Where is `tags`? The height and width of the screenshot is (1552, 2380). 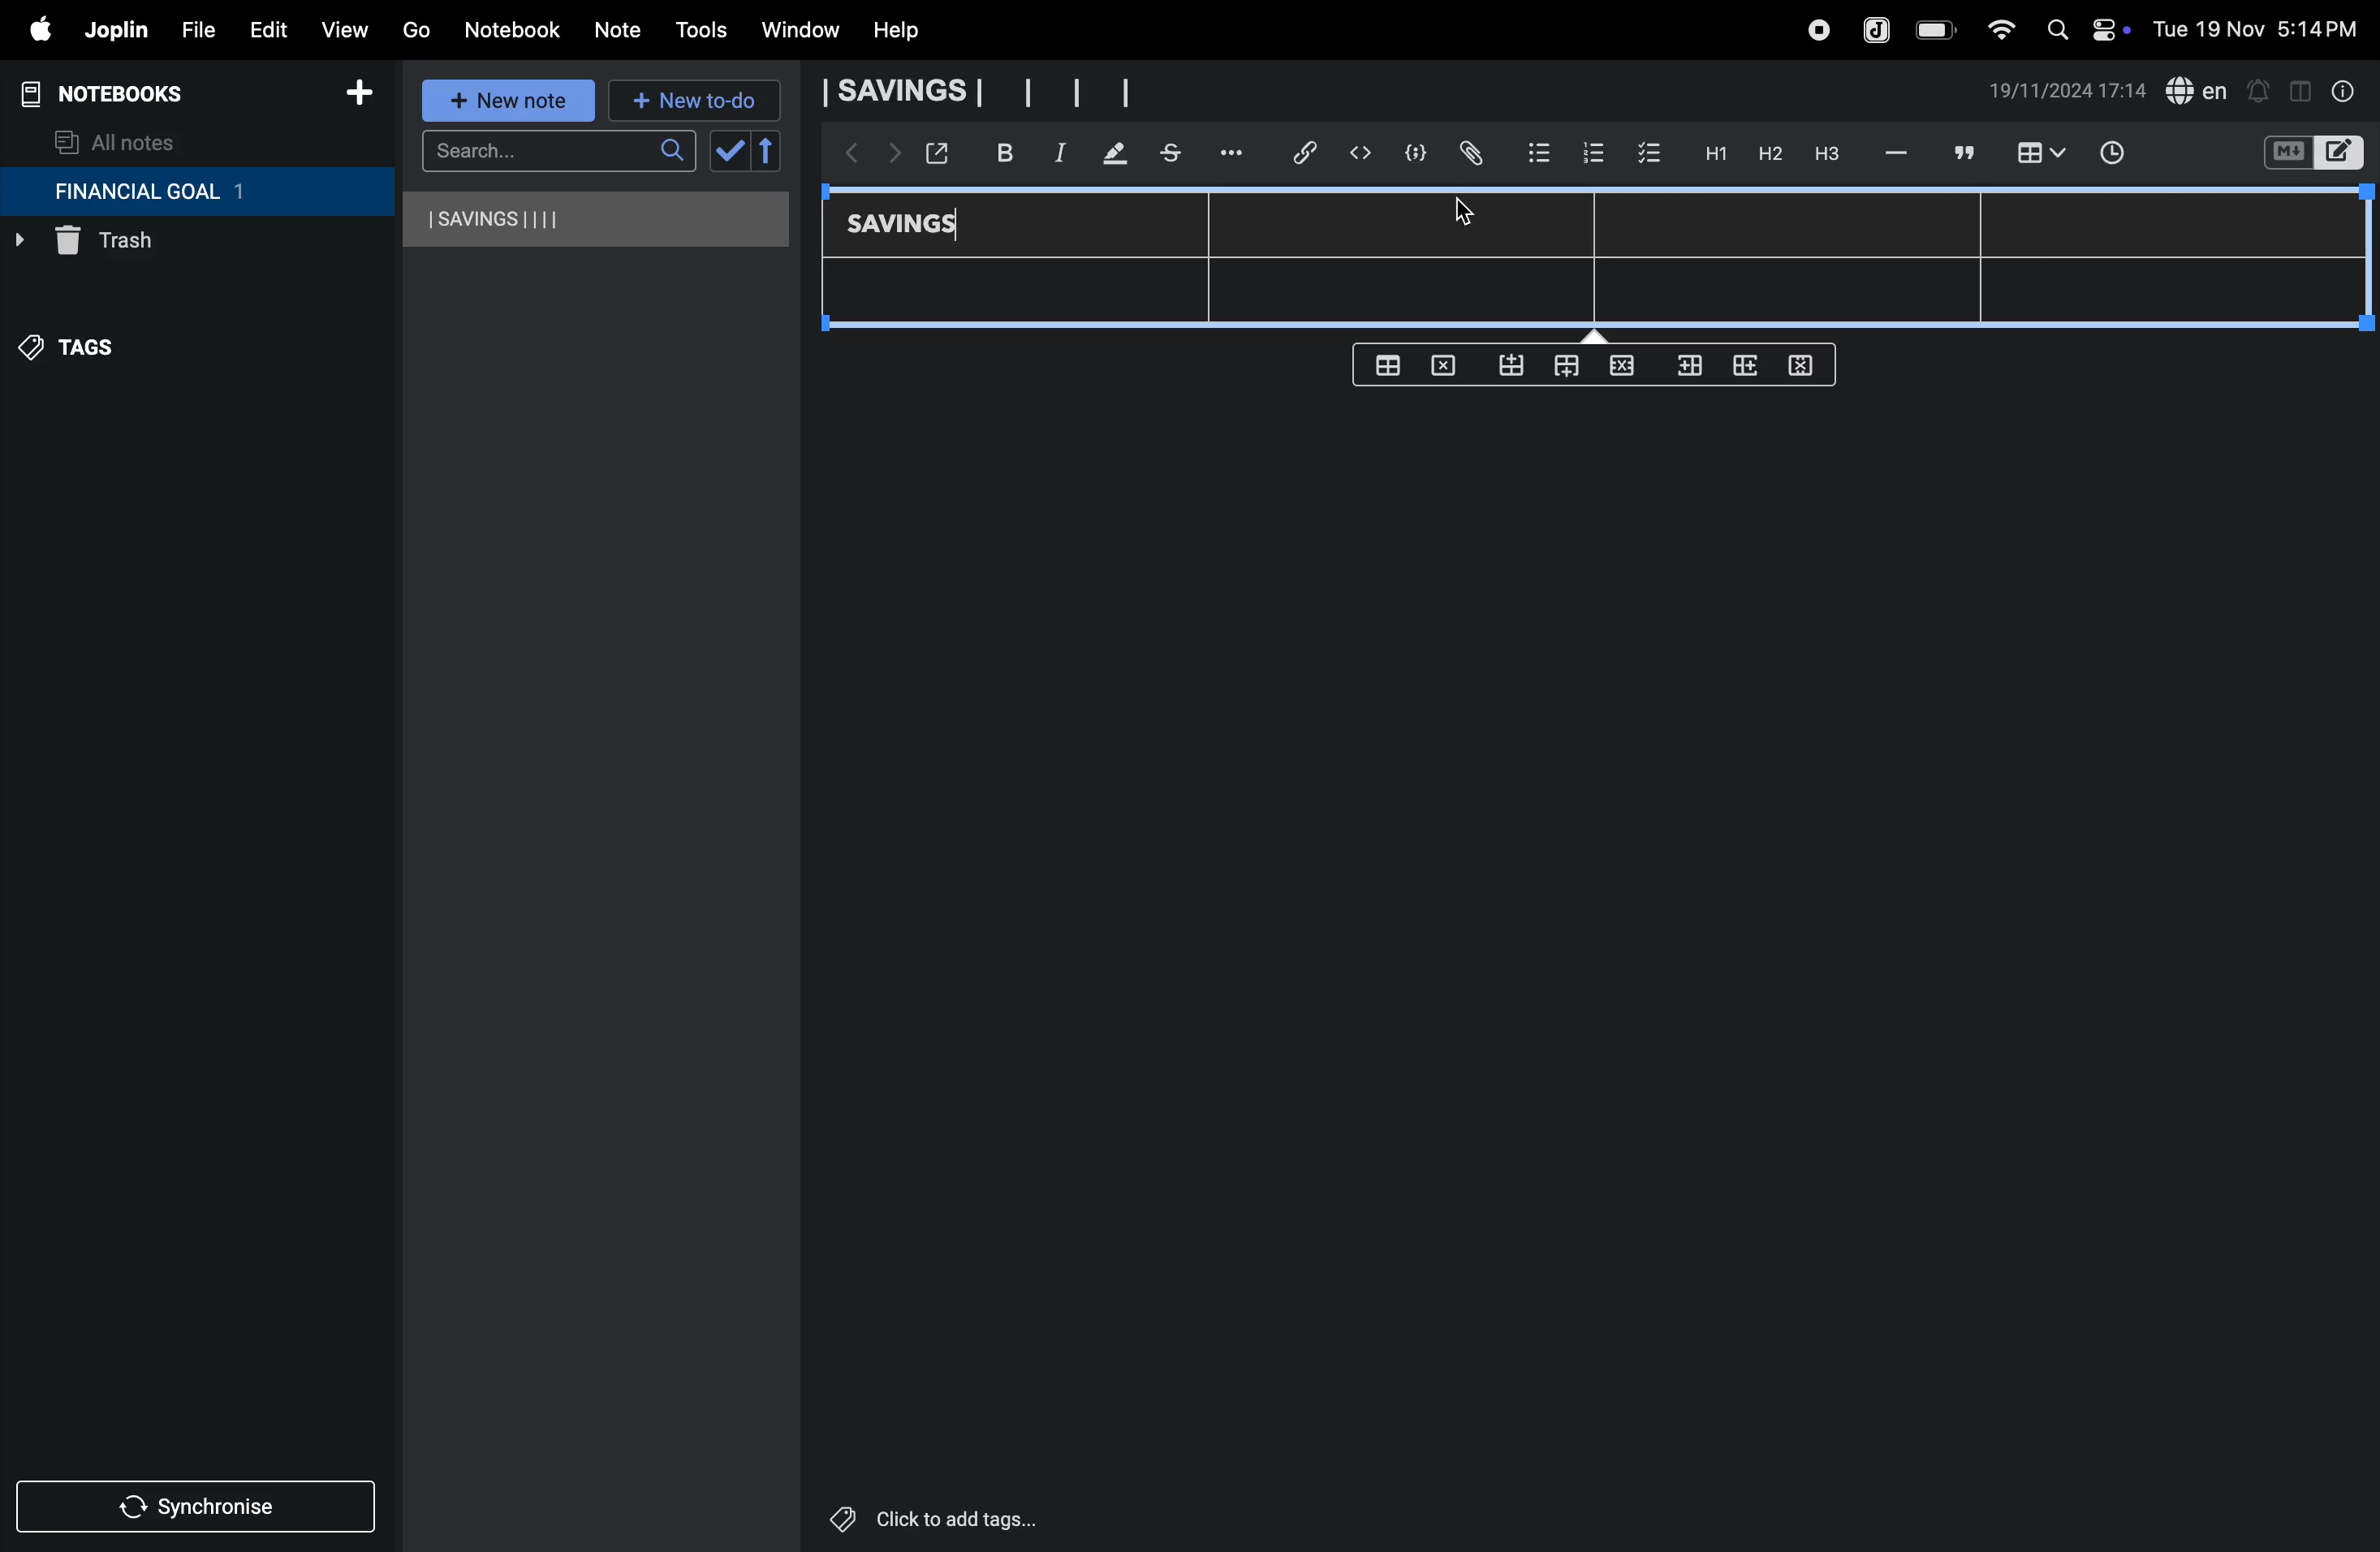
tags is located at coordinates (81, 357).